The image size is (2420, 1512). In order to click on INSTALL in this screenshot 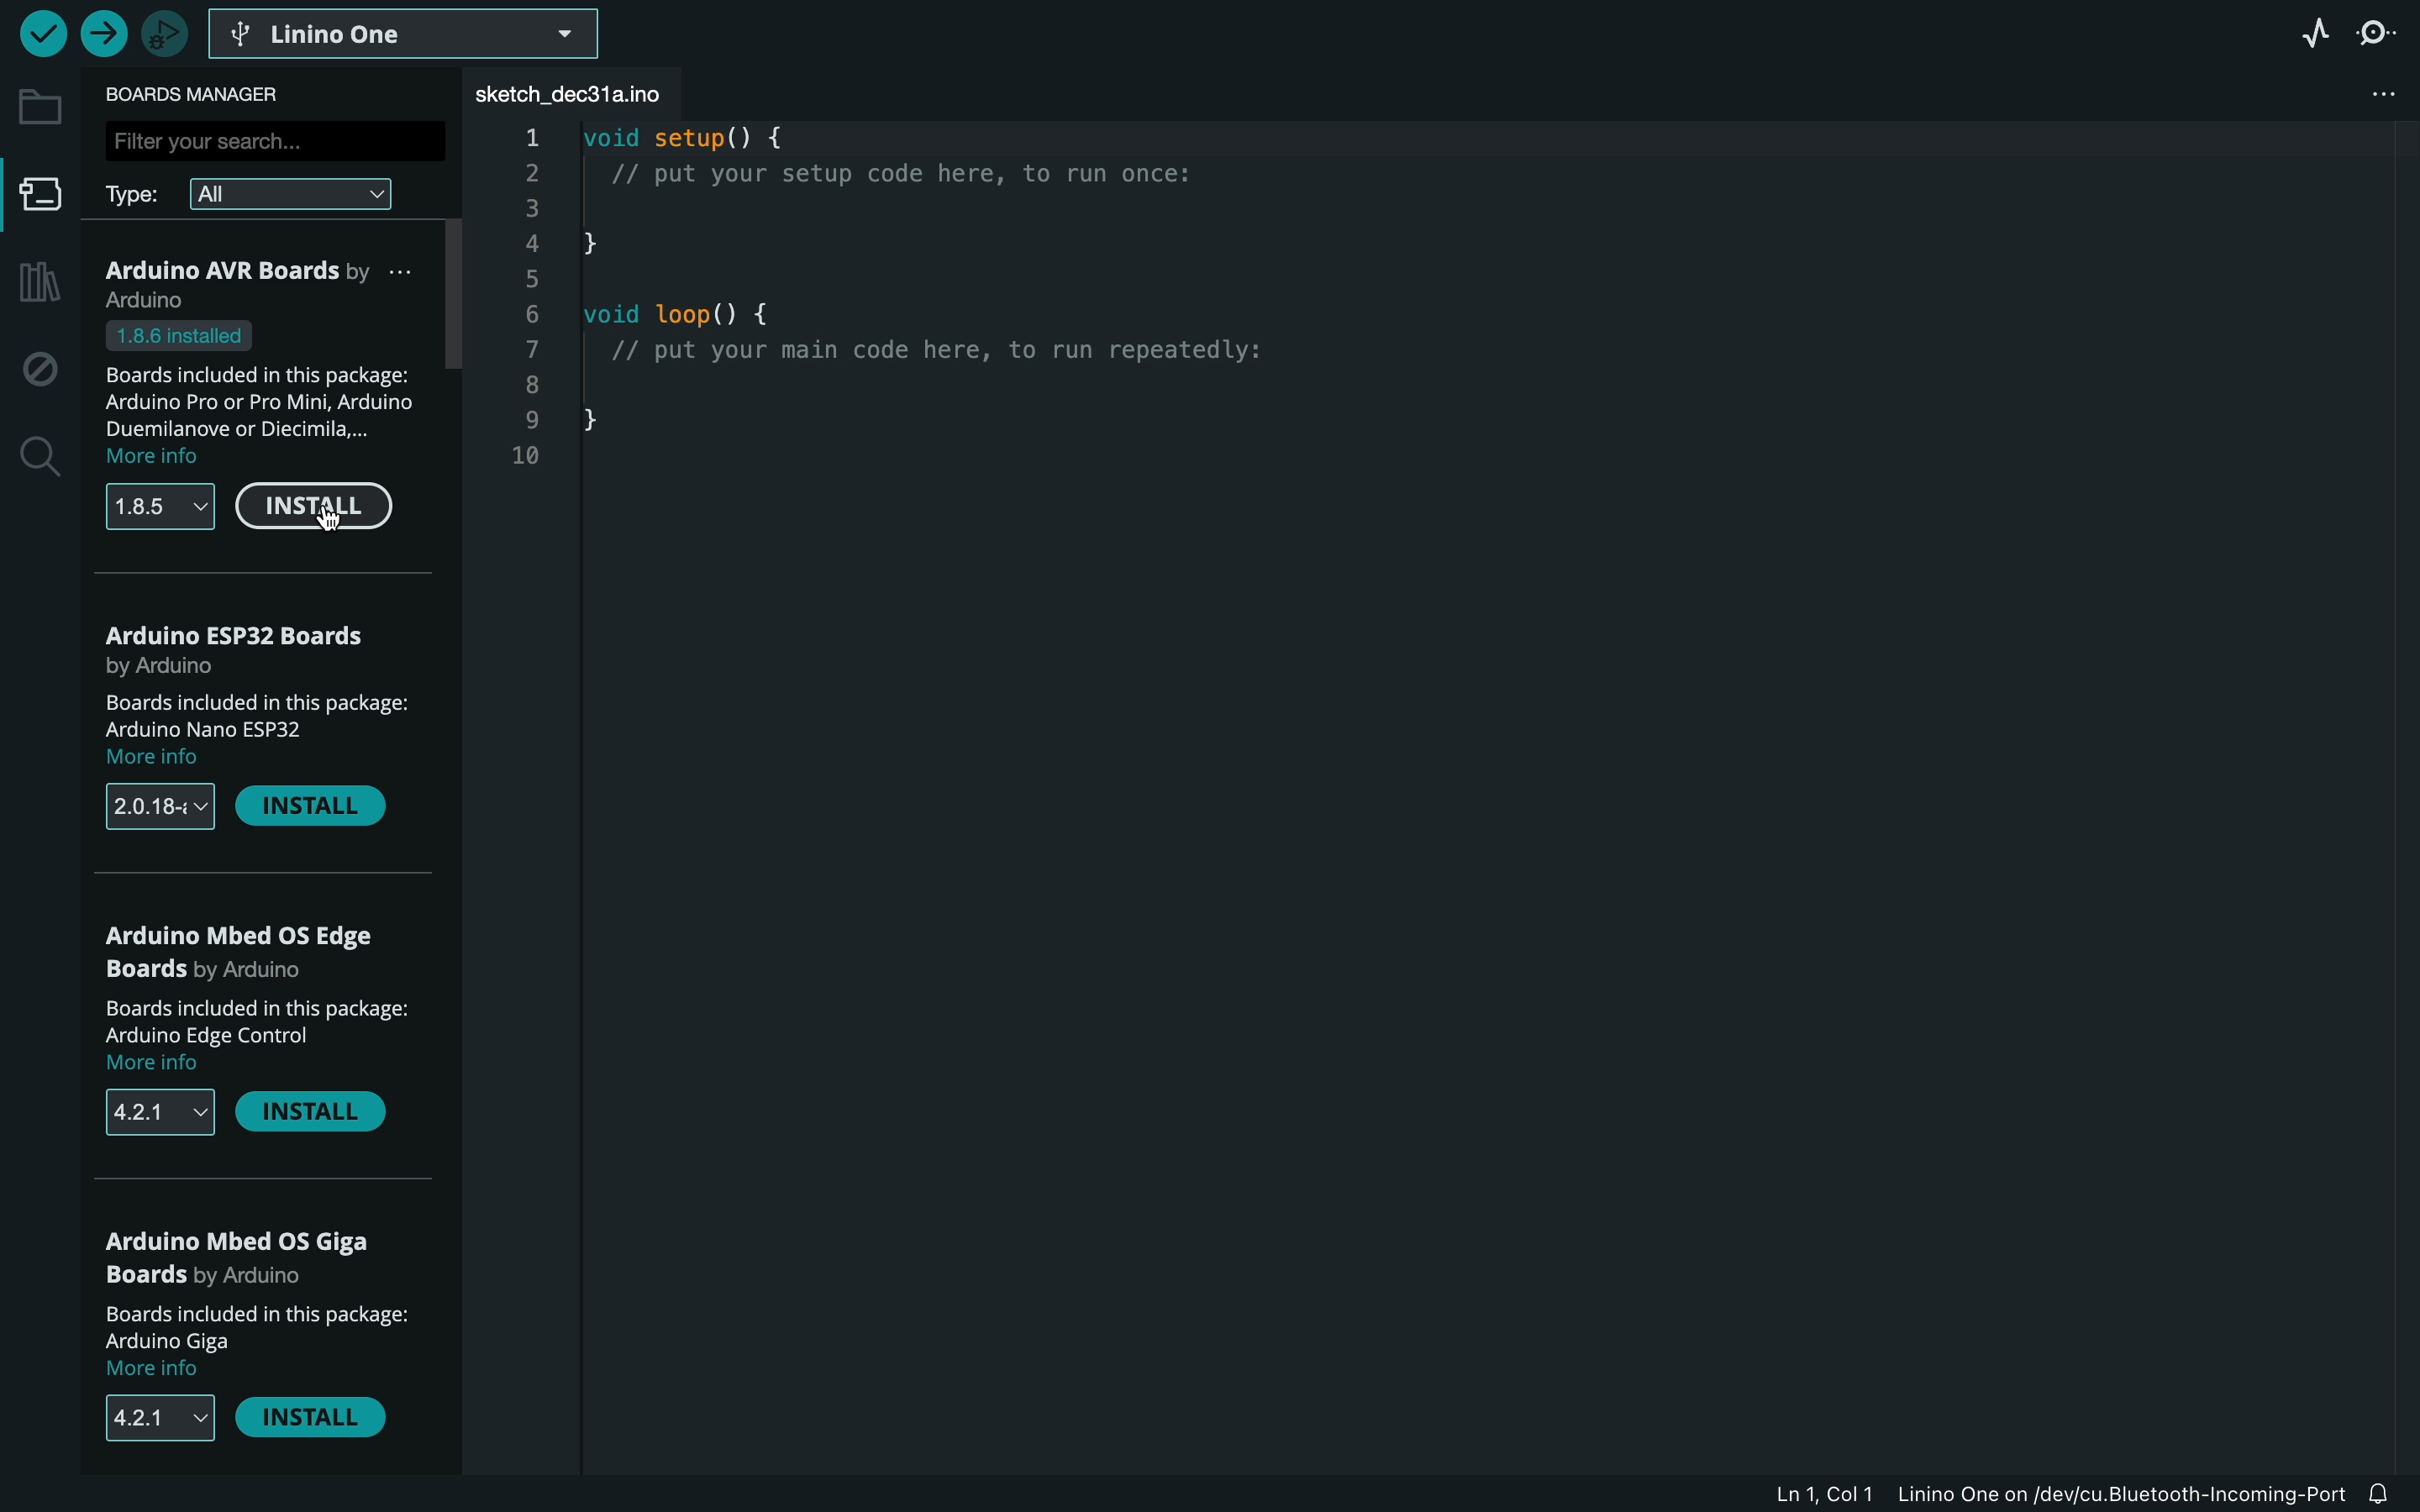, I will do `click(318, 1423)`.